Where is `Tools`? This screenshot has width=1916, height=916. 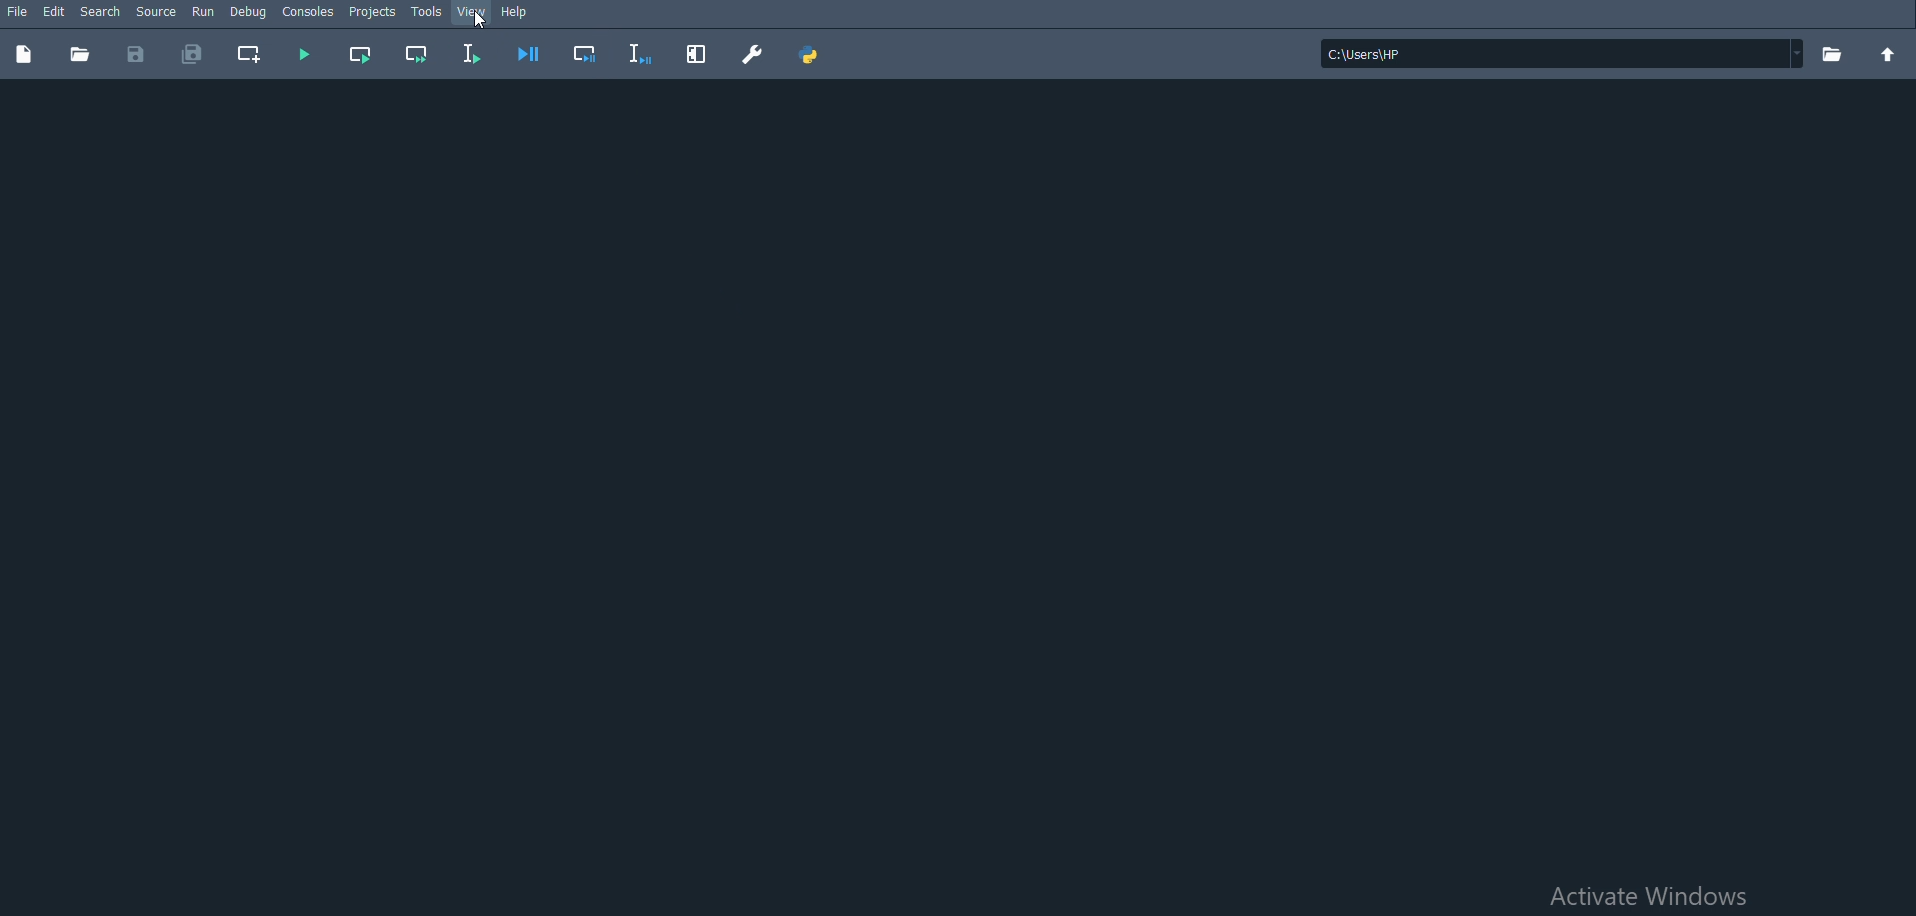 Tools is located at coordinates (428, 10).